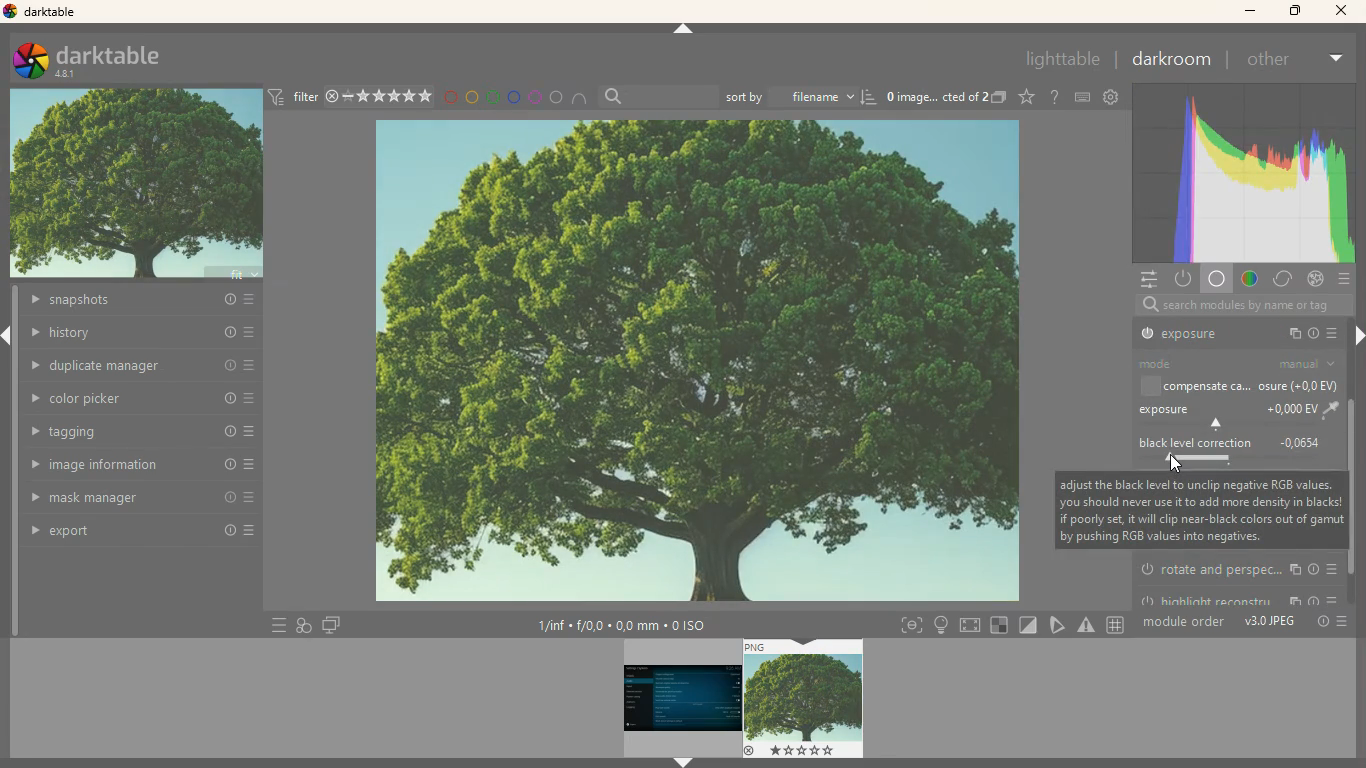 The width and height of the screenshot is (1366, 768). What do you see at coordinates (1184, 624) in the screenshot?
I see `module order` at bounding box center [1184, 624].